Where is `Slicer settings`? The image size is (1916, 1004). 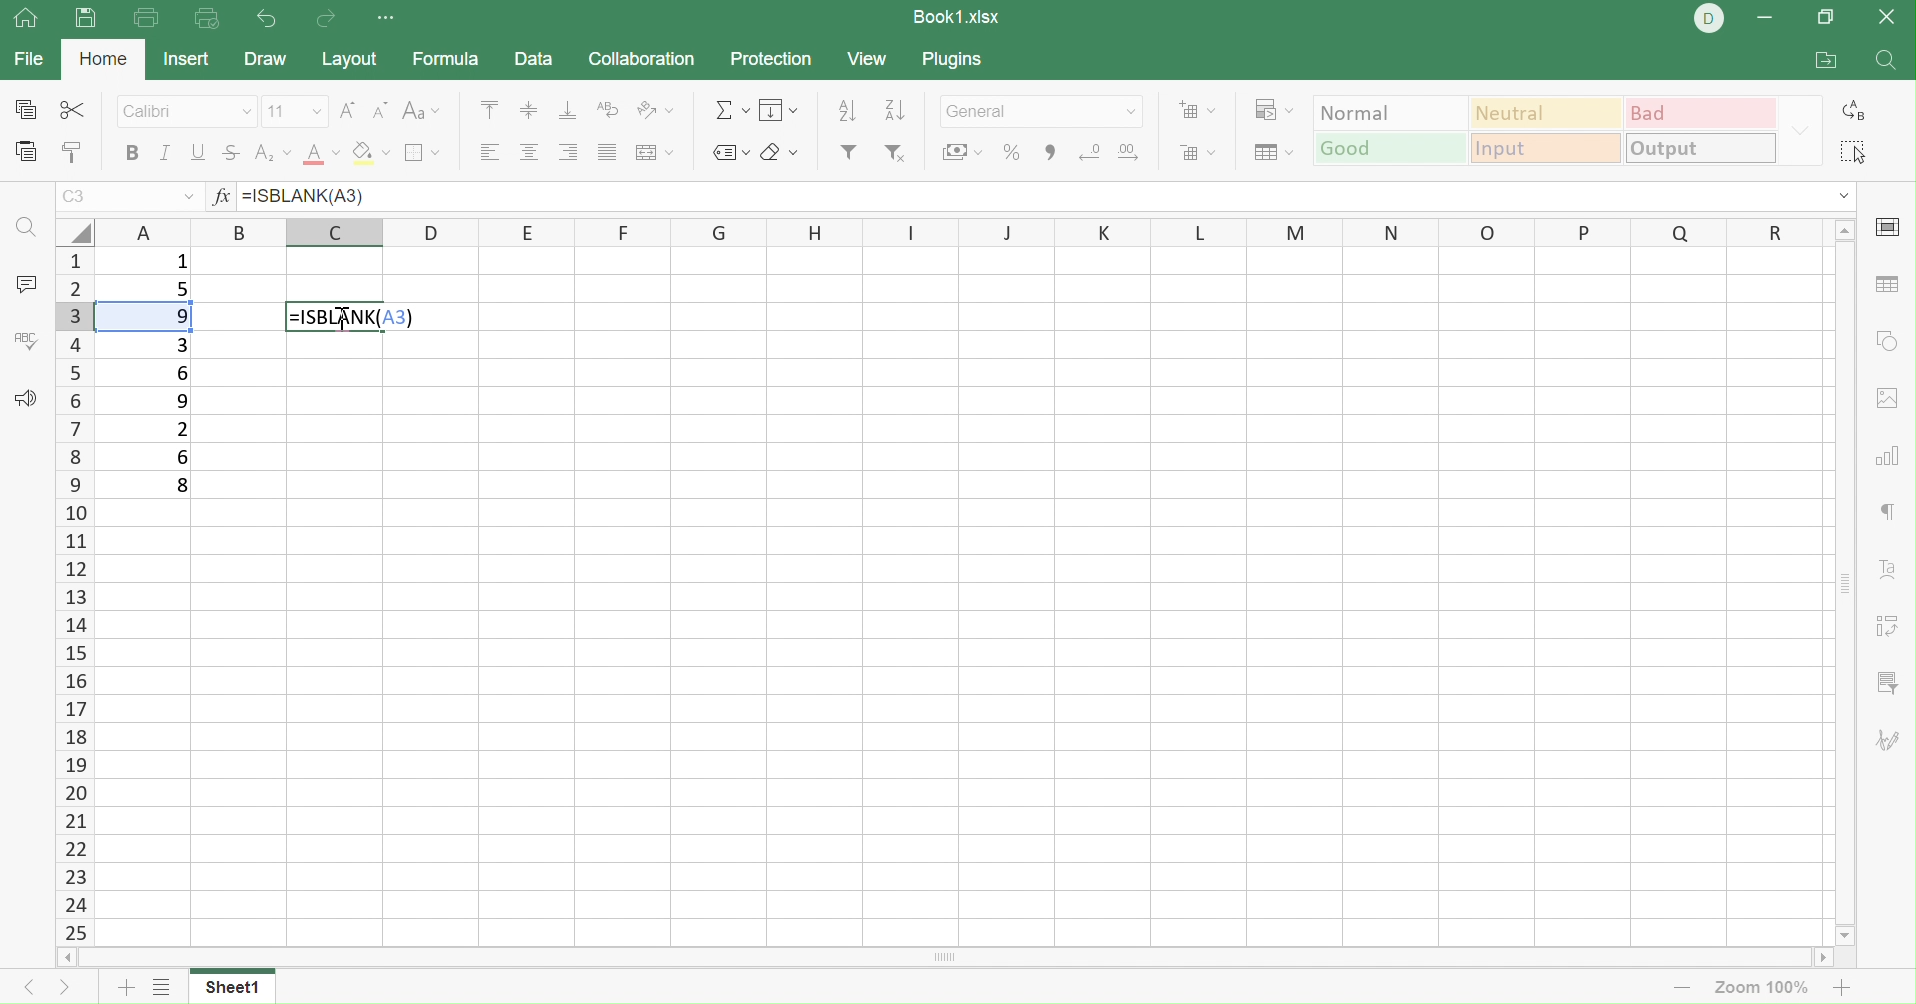 Slicer settings is located at coordinates (1893, 681).